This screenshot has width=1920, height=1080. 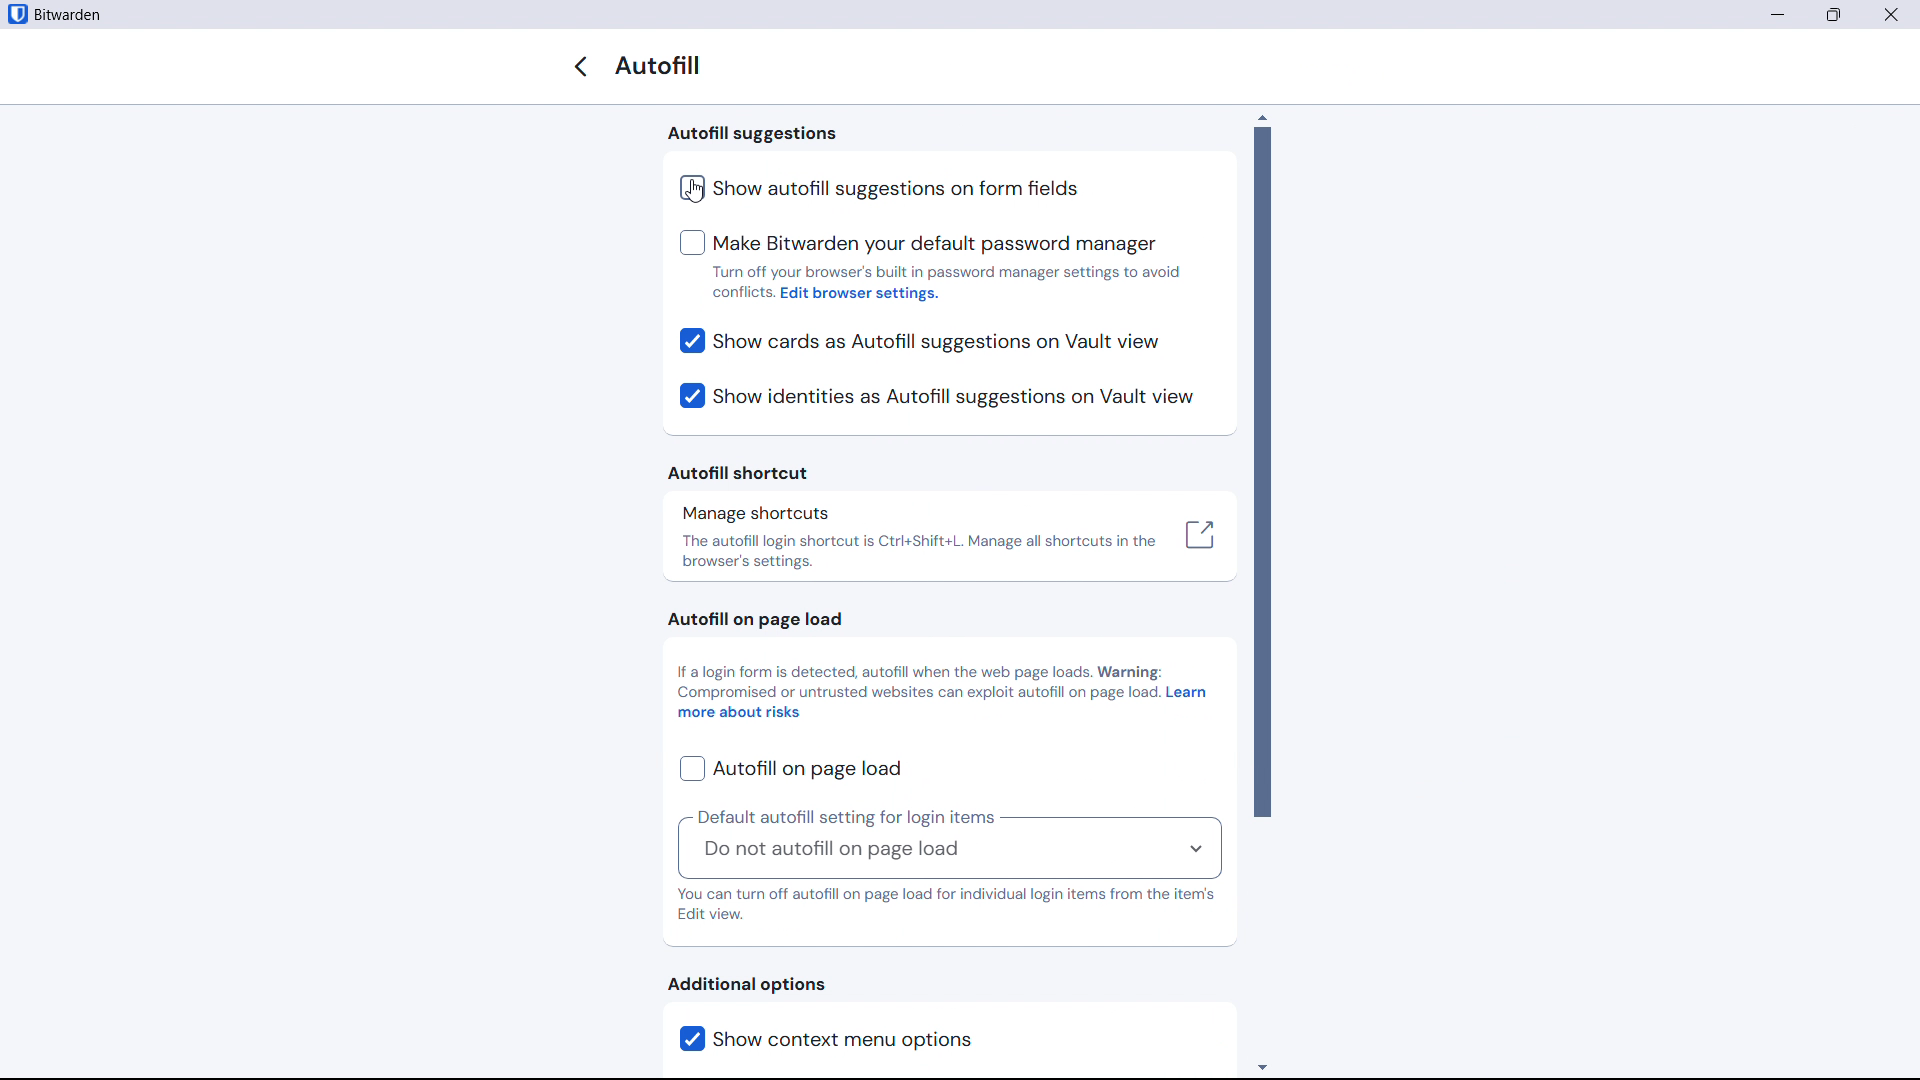 I want to click on show cards as auto field suggestions on vault view, so click(x=921, y=342).